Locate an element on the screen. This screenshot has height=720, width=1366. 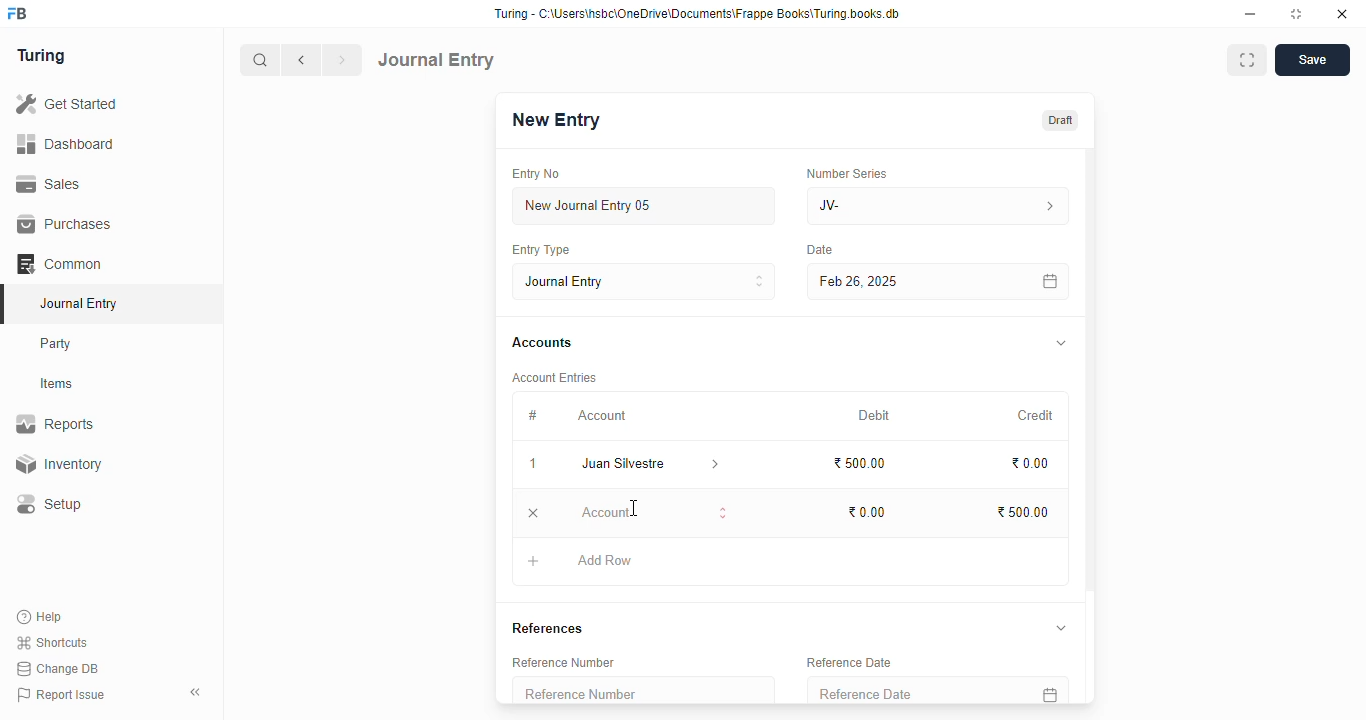
minimize is located at coordinates (1251, 14).